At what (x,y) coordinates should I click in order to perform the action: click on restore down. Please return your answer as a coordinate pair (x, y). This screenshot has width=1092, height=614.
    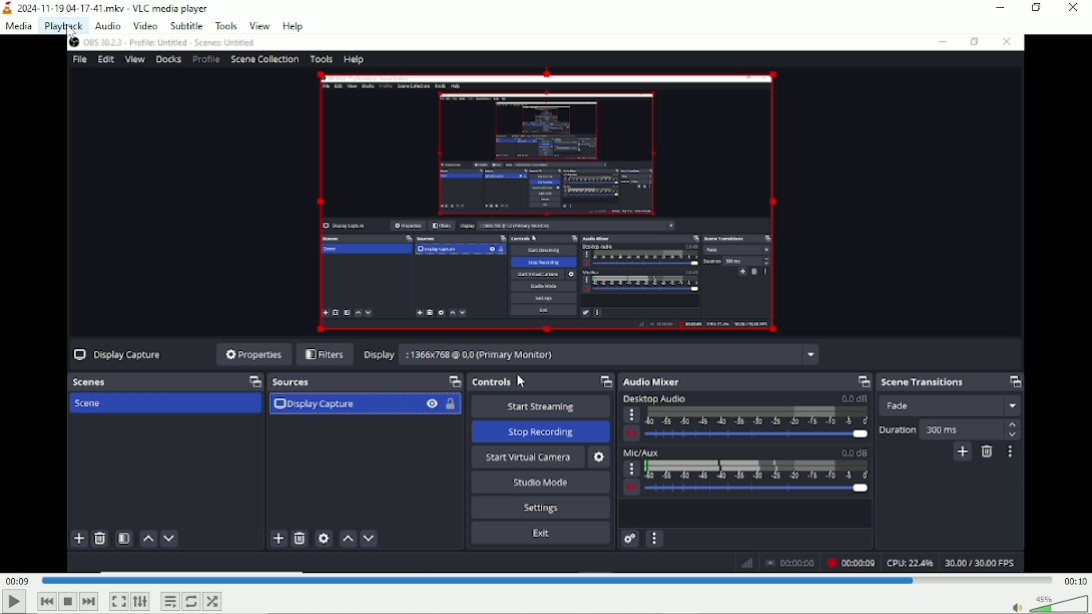
    Looking at the image, I should click on (1036, 8).